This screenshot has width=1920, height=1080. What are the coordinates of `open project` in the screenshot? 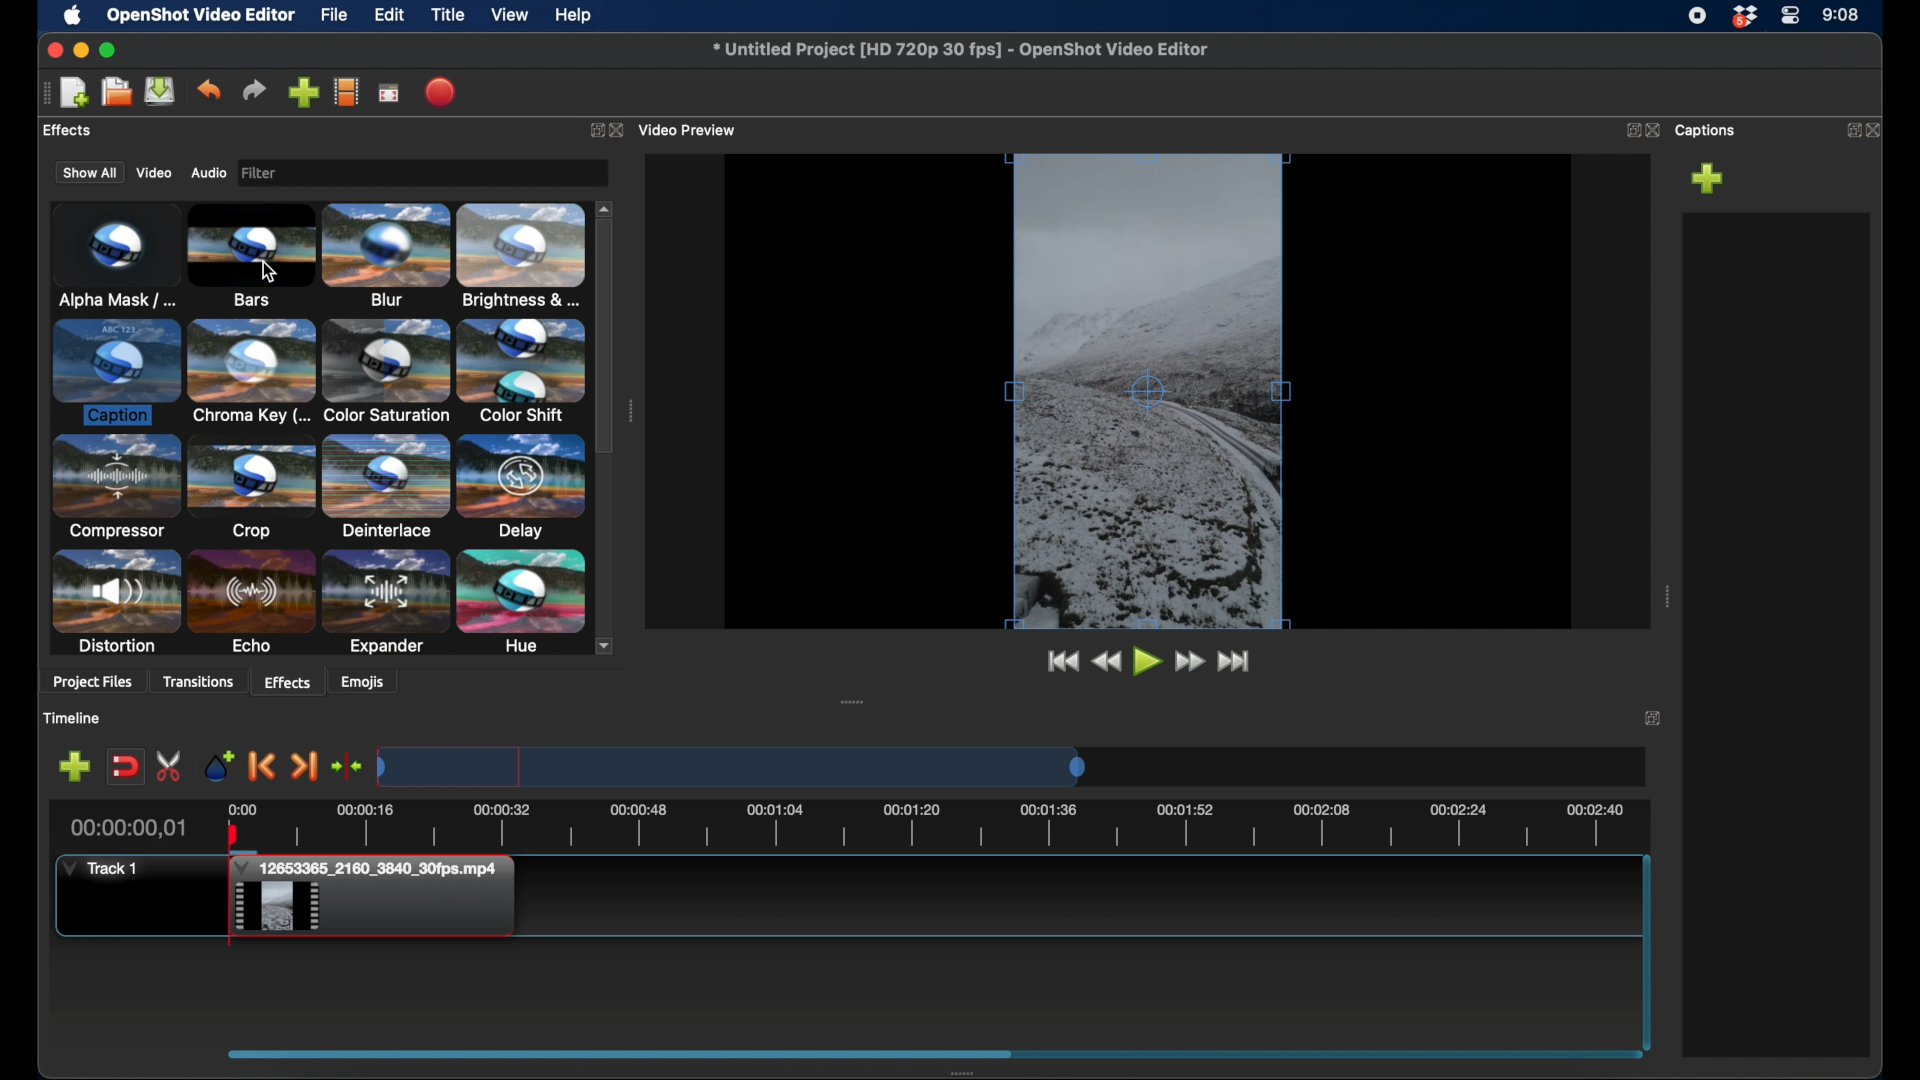 It's located at (114, 92).